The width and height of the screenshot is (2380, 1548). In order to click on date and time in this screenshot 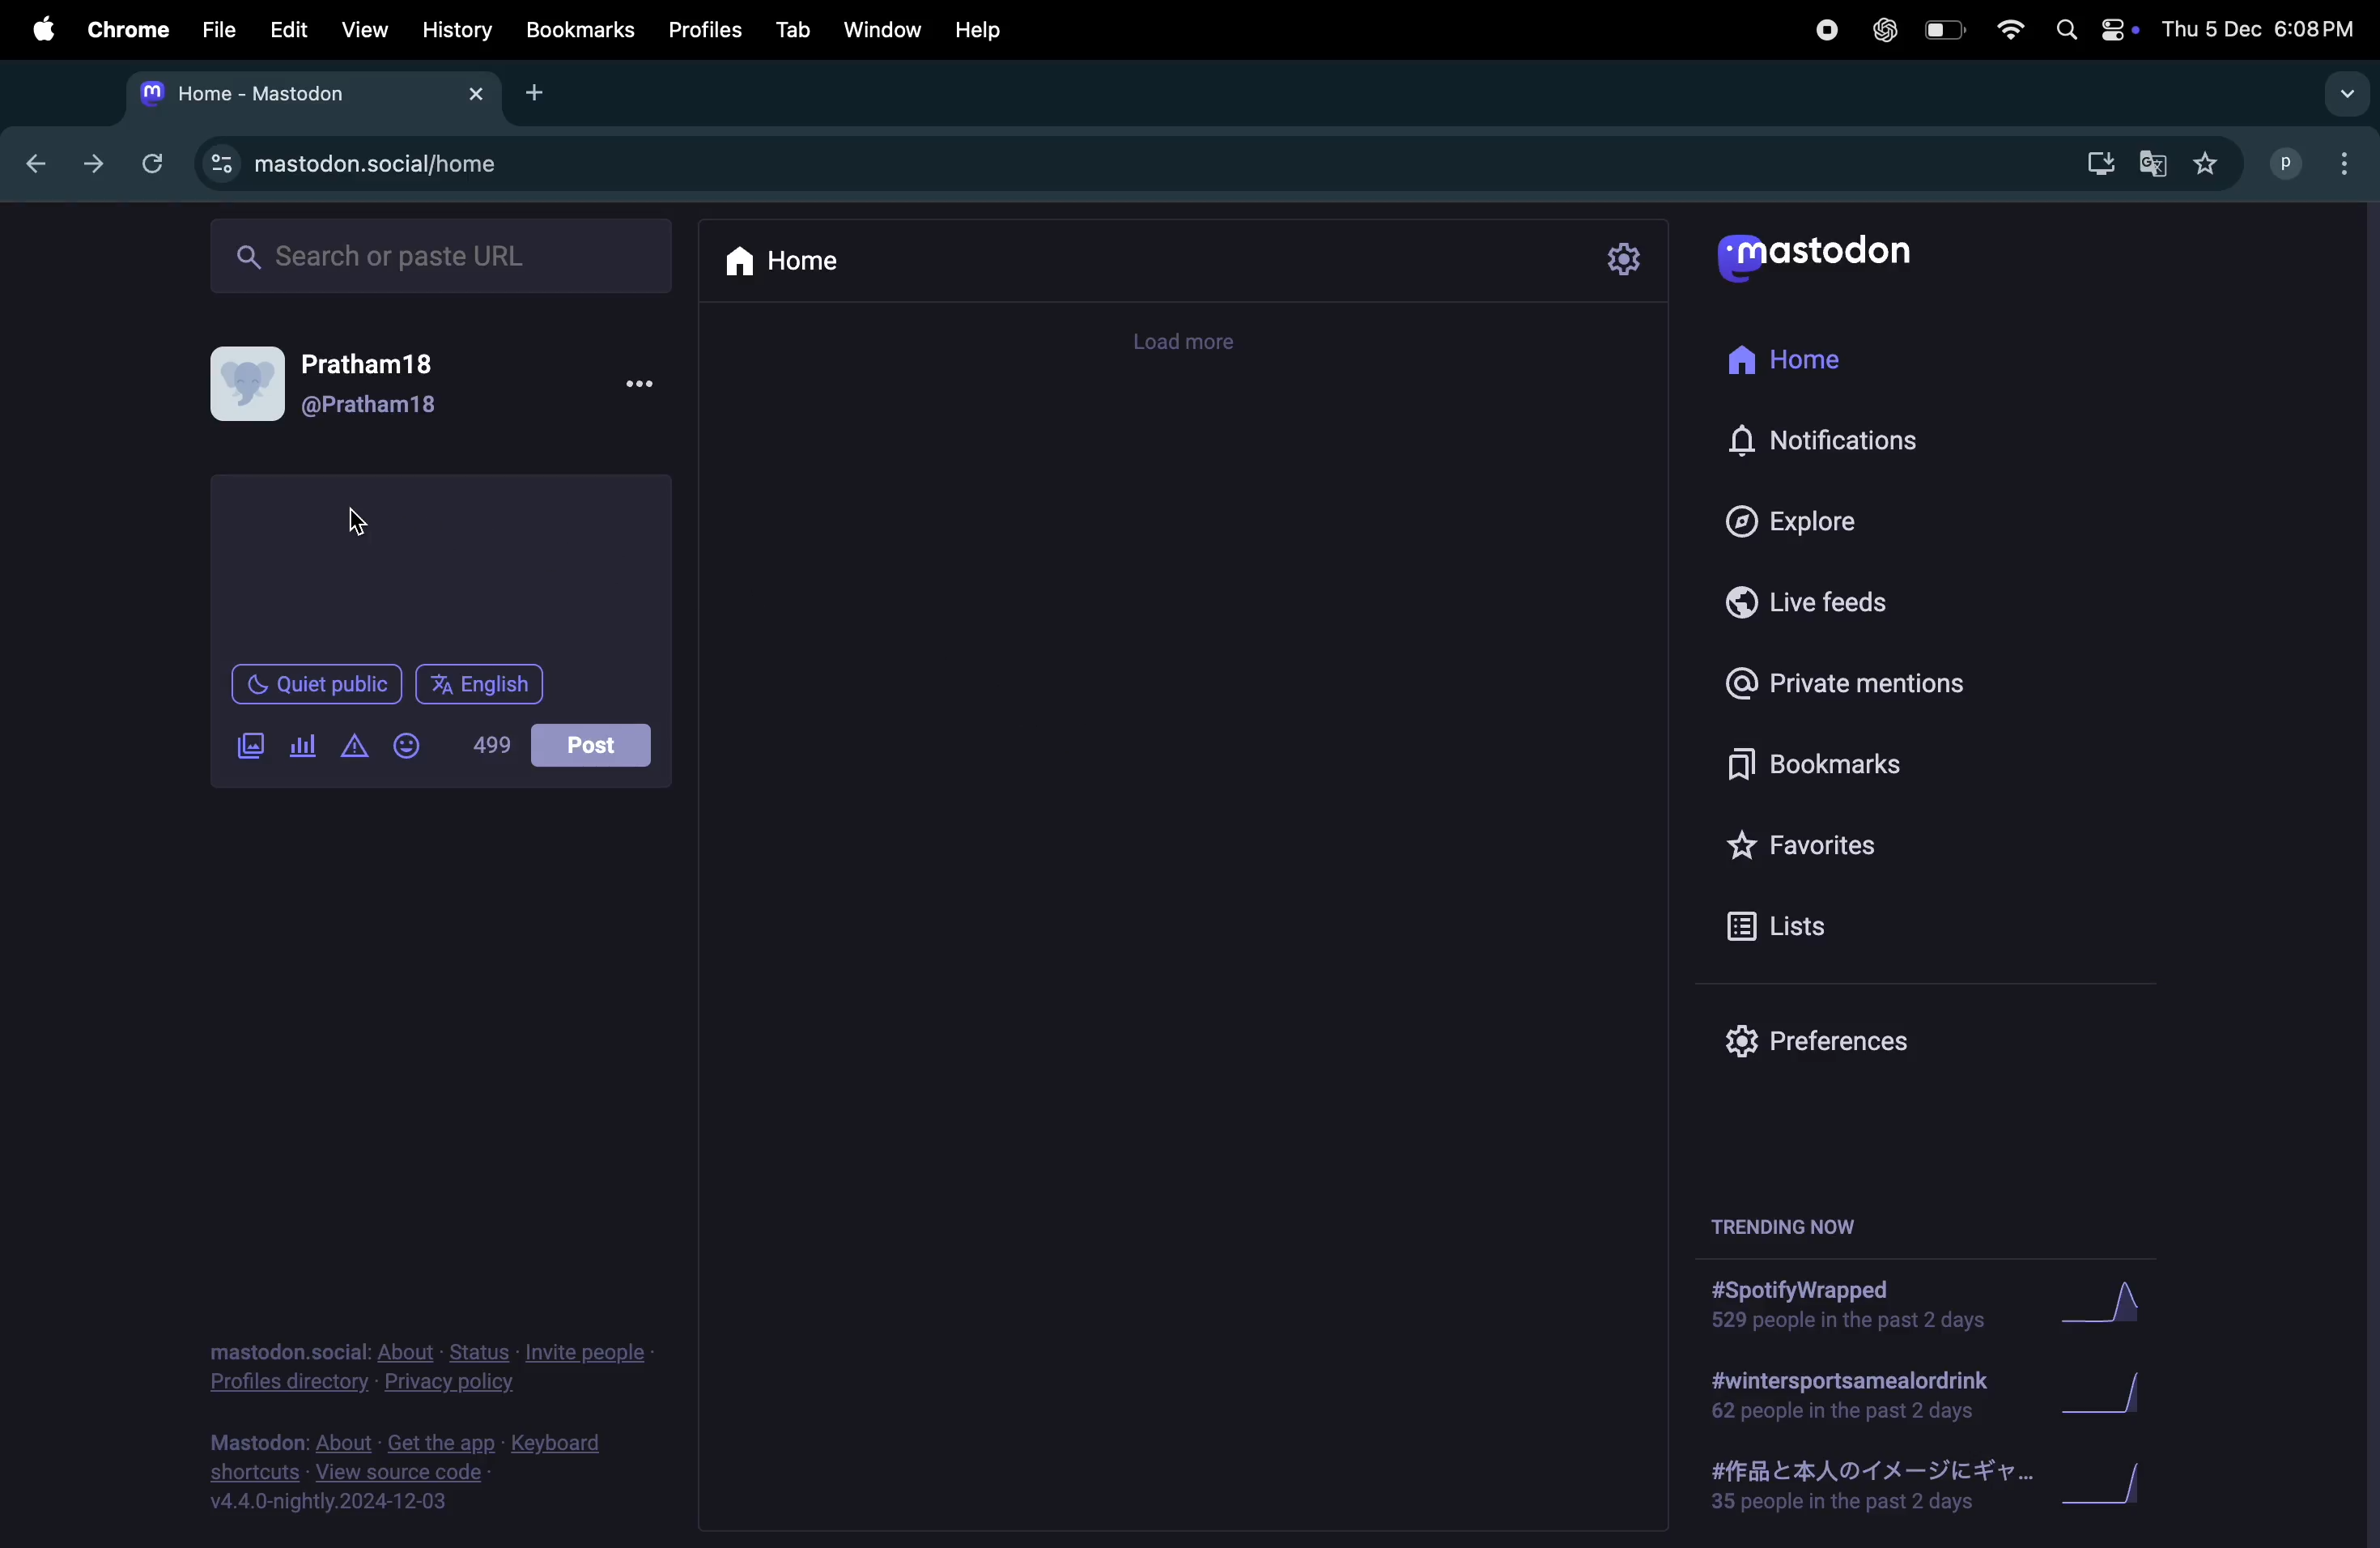, I will do `click(2263, 28)`.